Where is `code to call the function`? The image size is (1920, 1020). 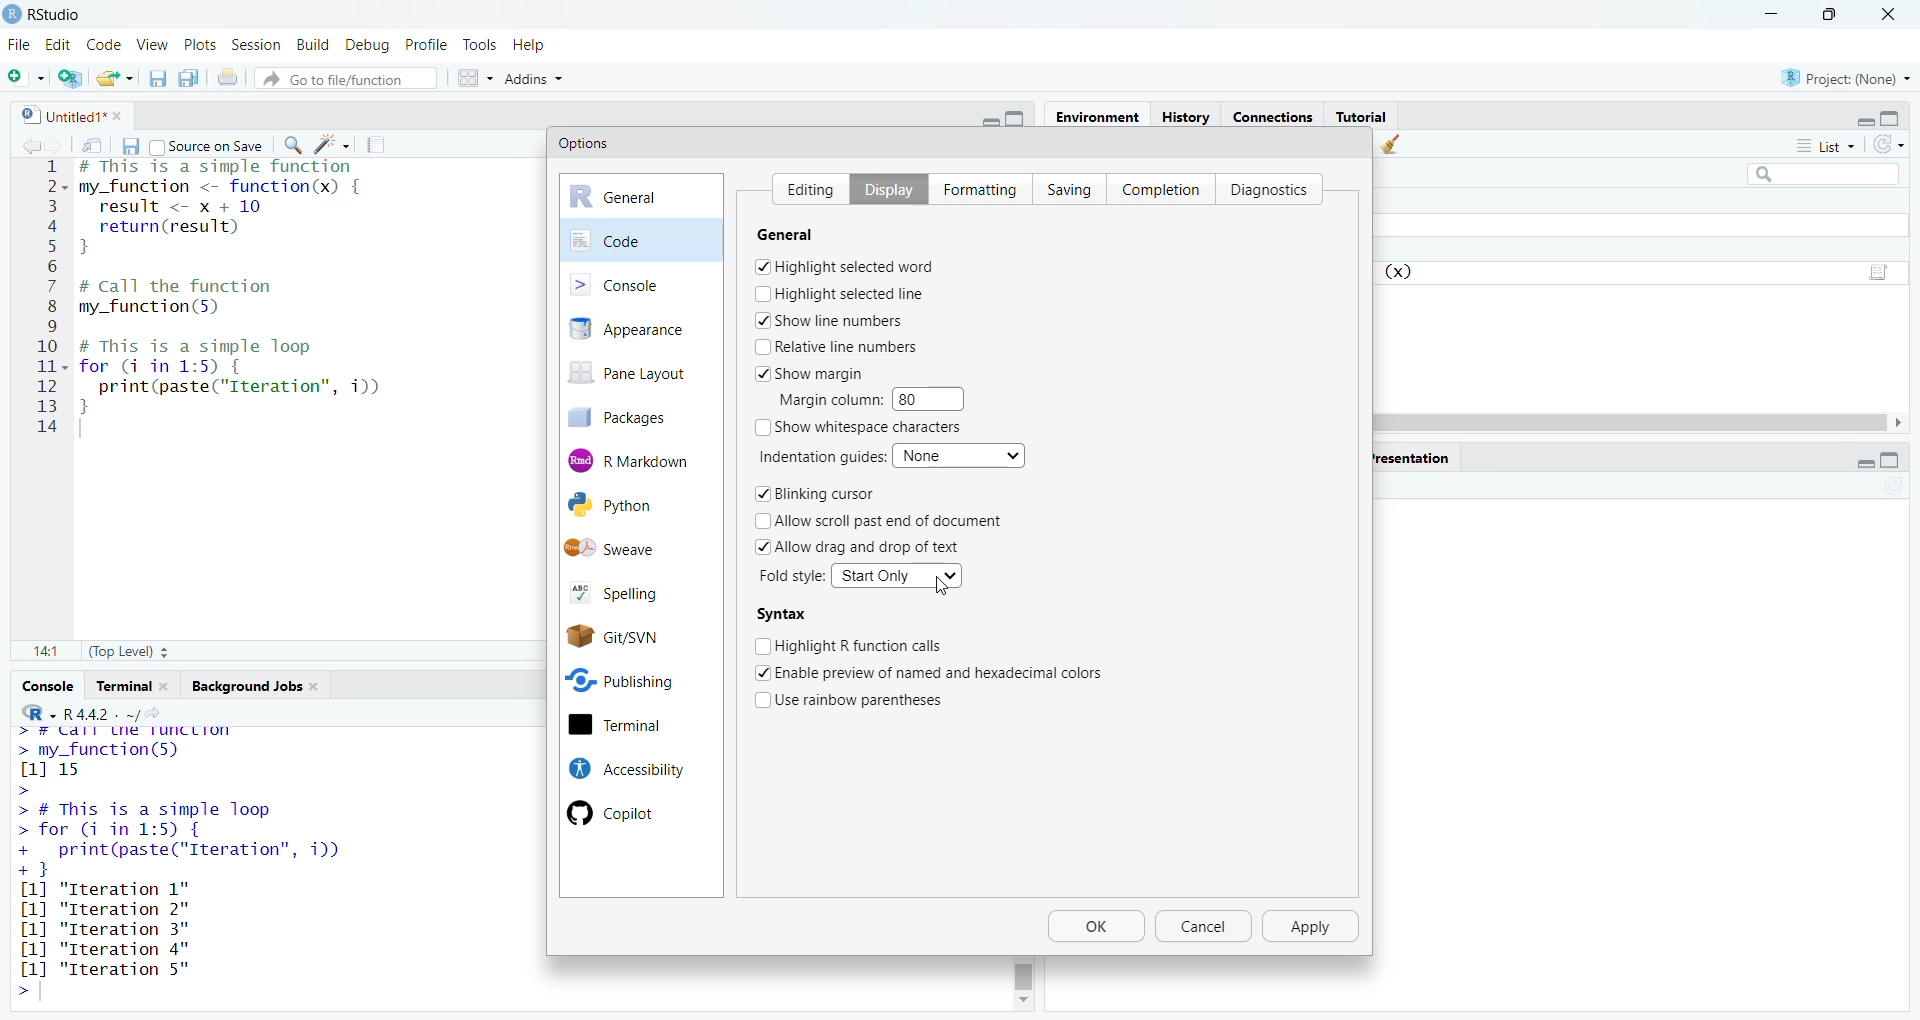 code to call the function is located at coordinates (222, 298).